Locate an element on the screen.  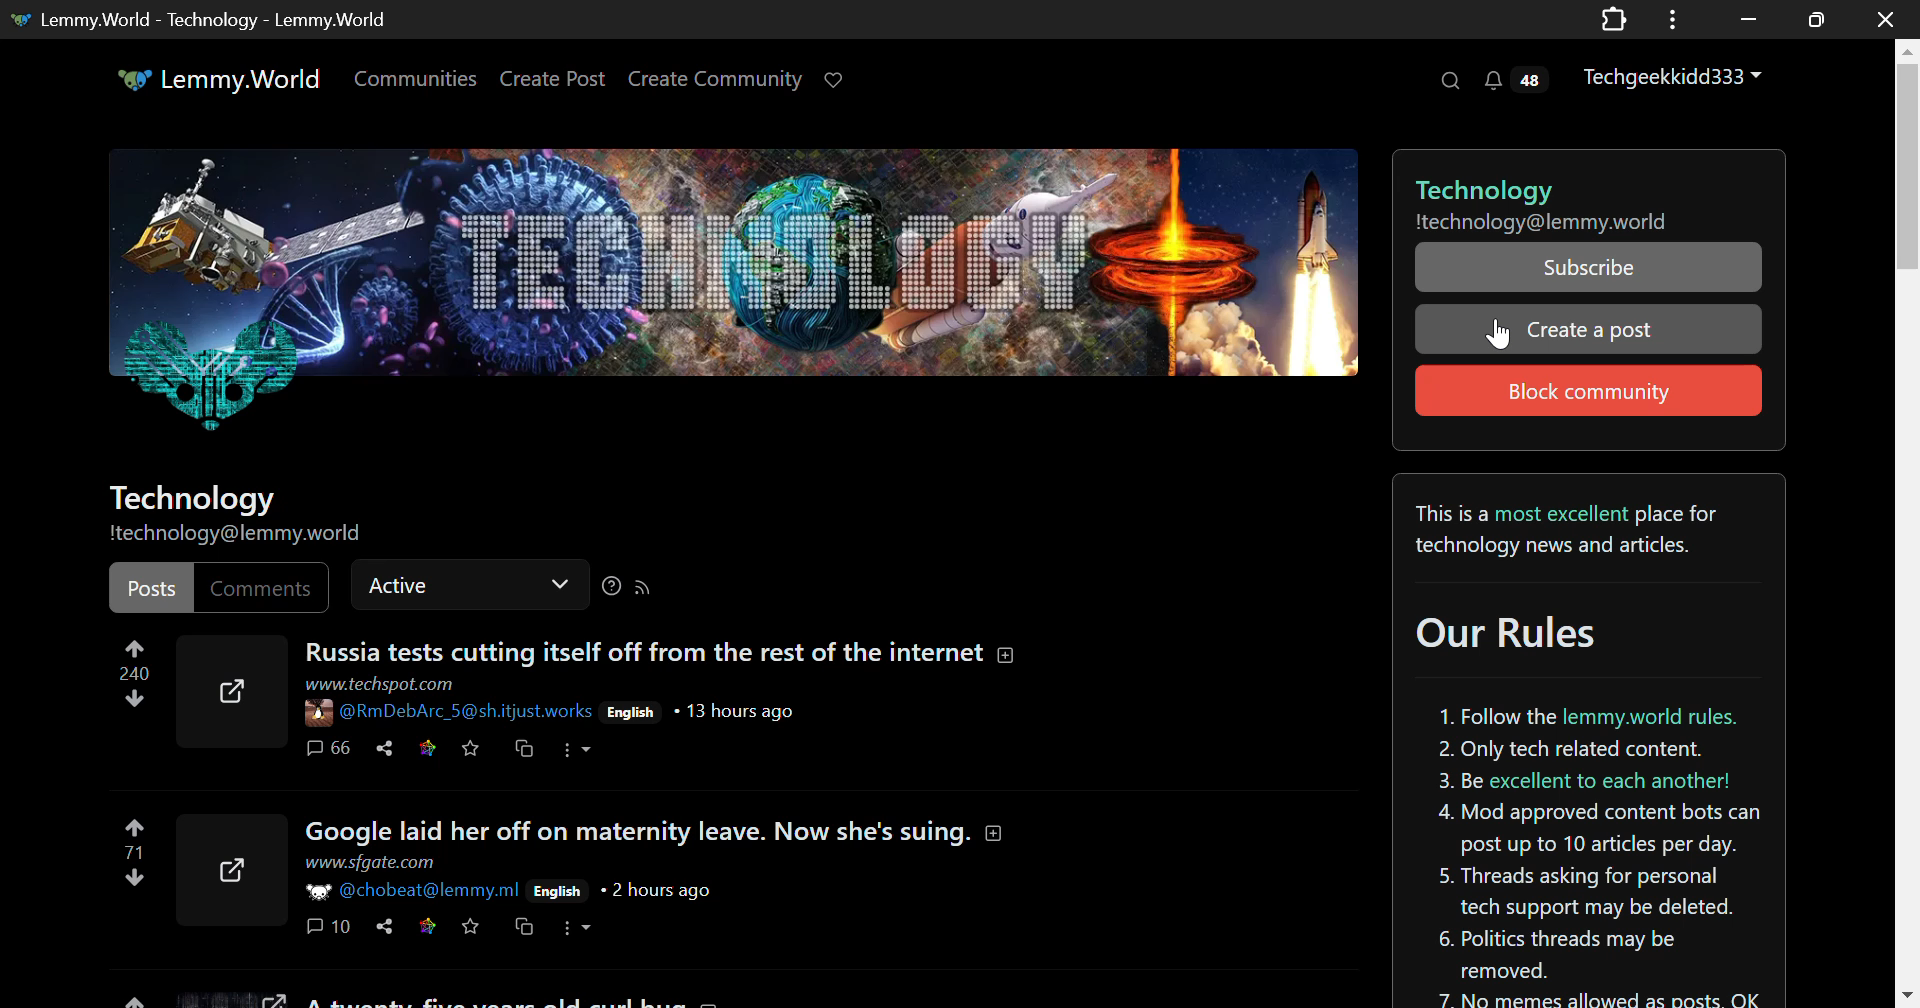
Restore Down is located at coordinates (1748, 19).